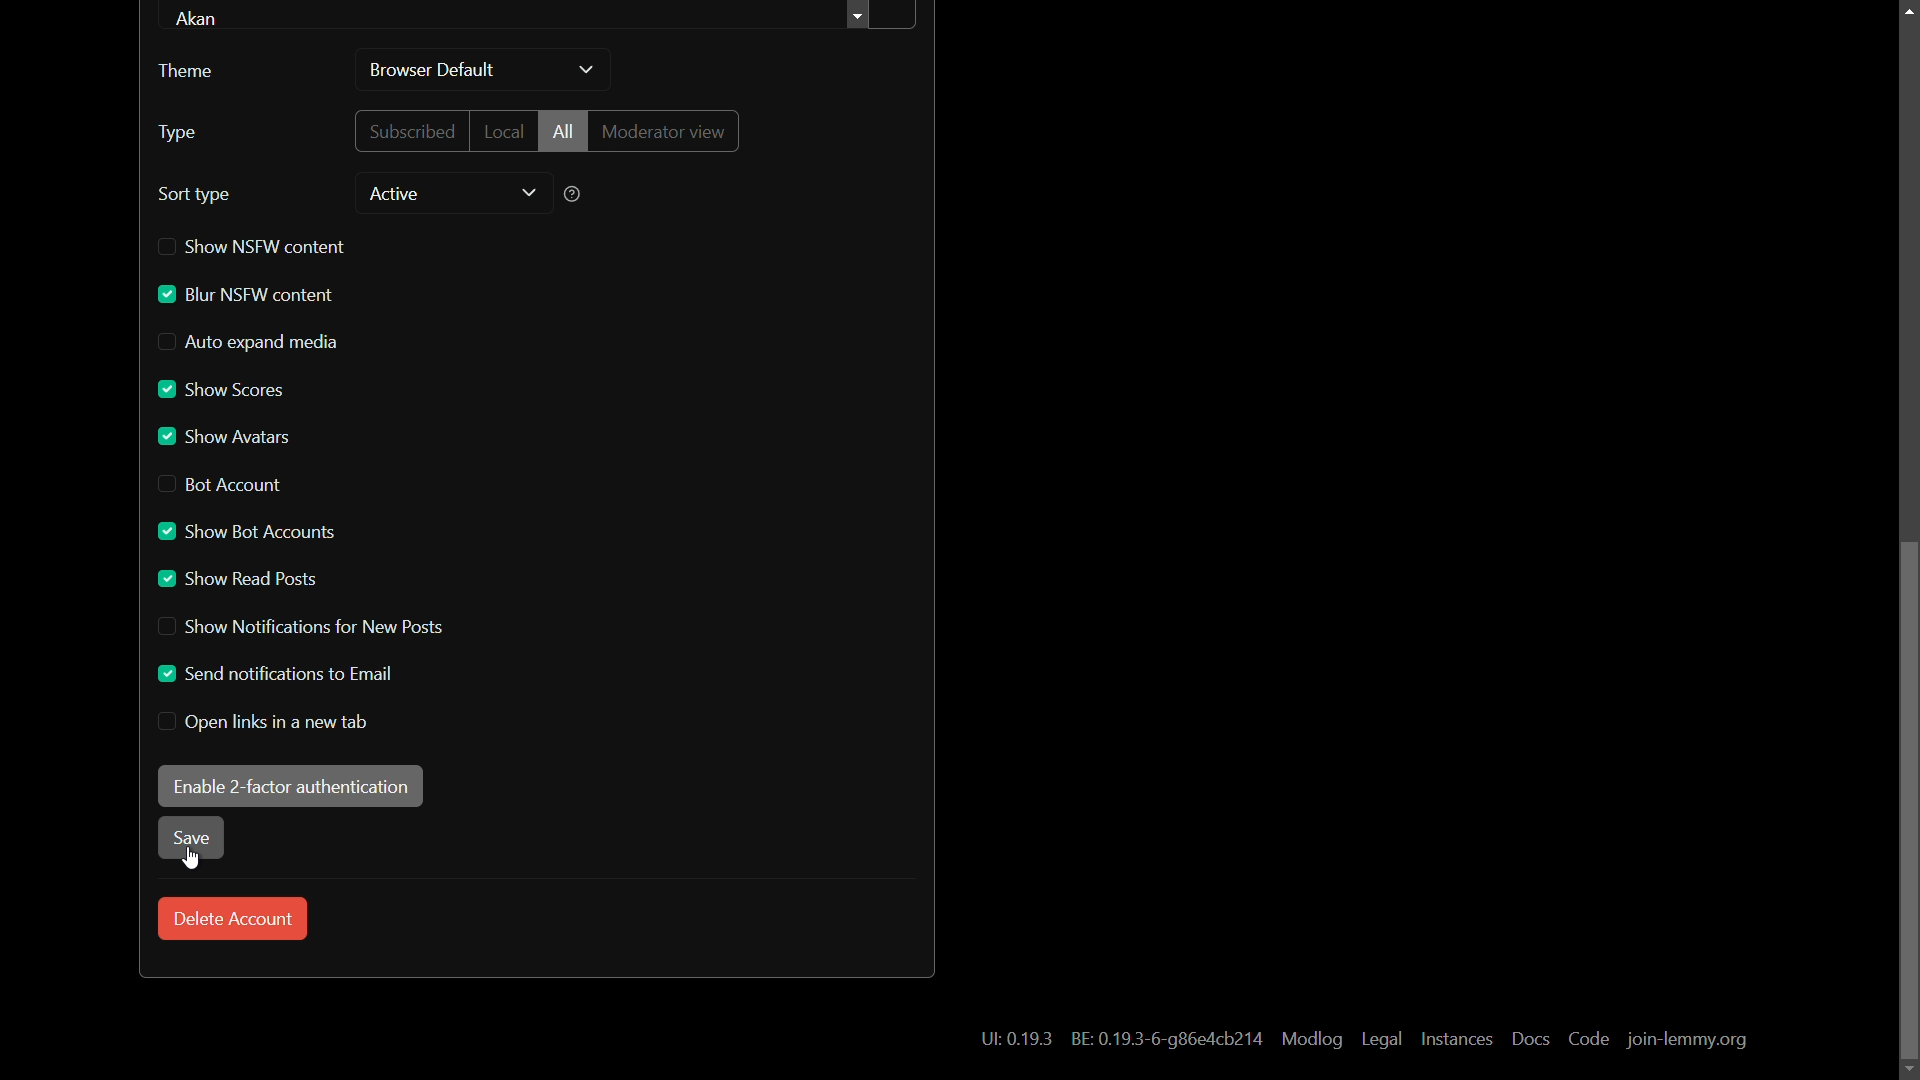 The image size is (1920, 1080). Describe the element at coordinates (253, 246) in the screenshot. I see `show nsfw content` at that location.